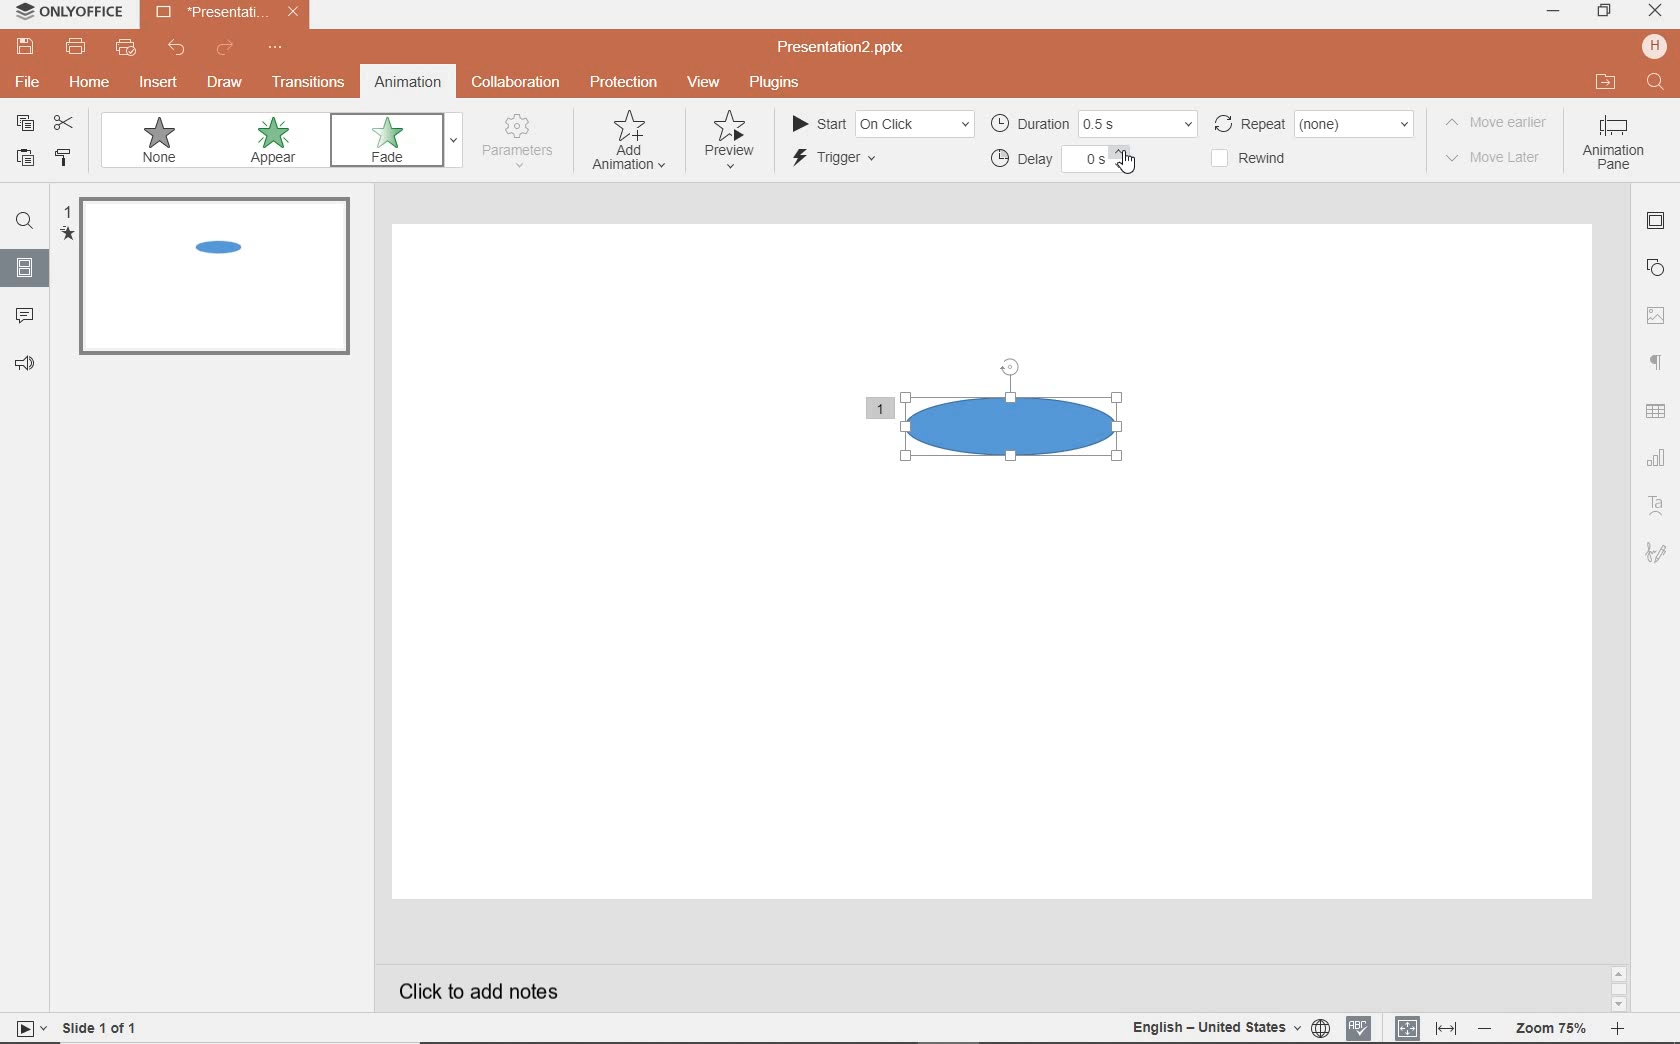 The height and width of the screenshot is (1044, 1680). Describe the element at coordinates (456, 141) in the screenshot. I see `expand` at that location.